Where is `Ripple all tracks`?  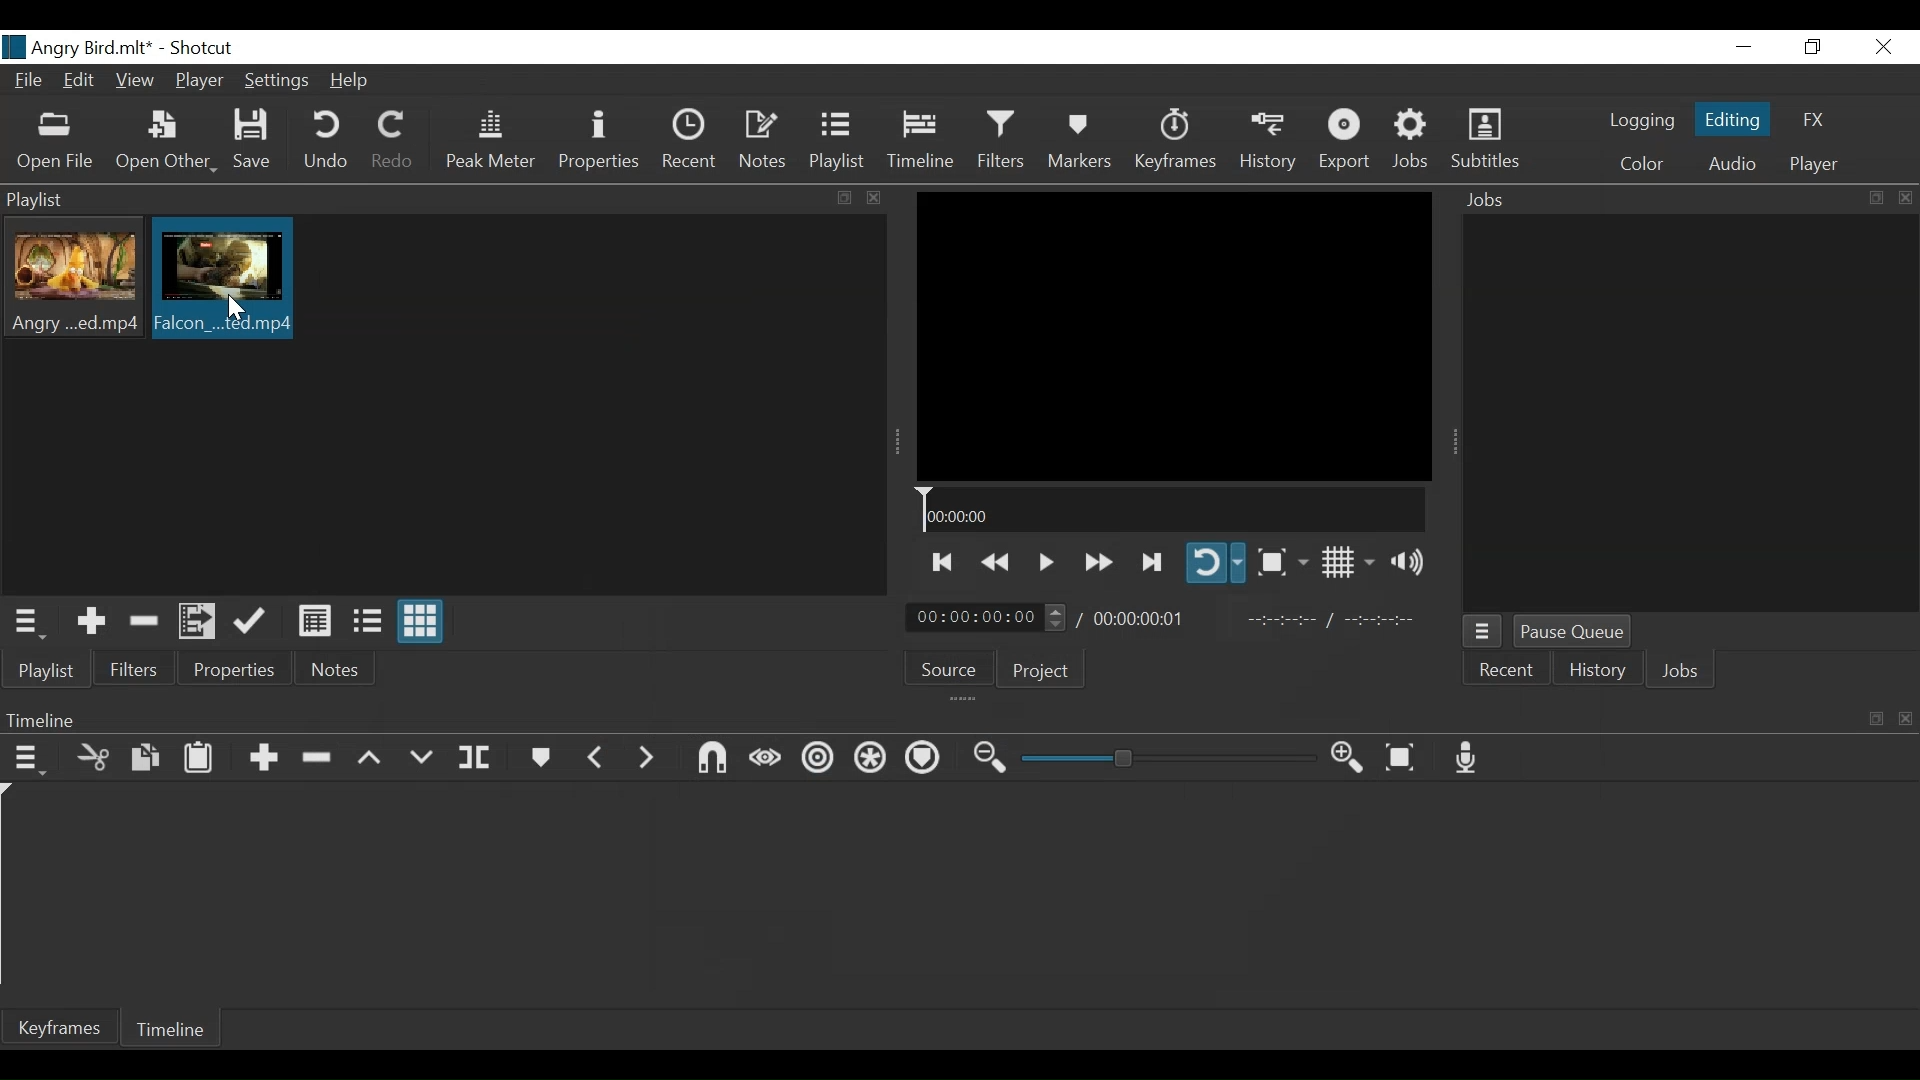
Ripple all tracks is located at coordinates (871, 760).